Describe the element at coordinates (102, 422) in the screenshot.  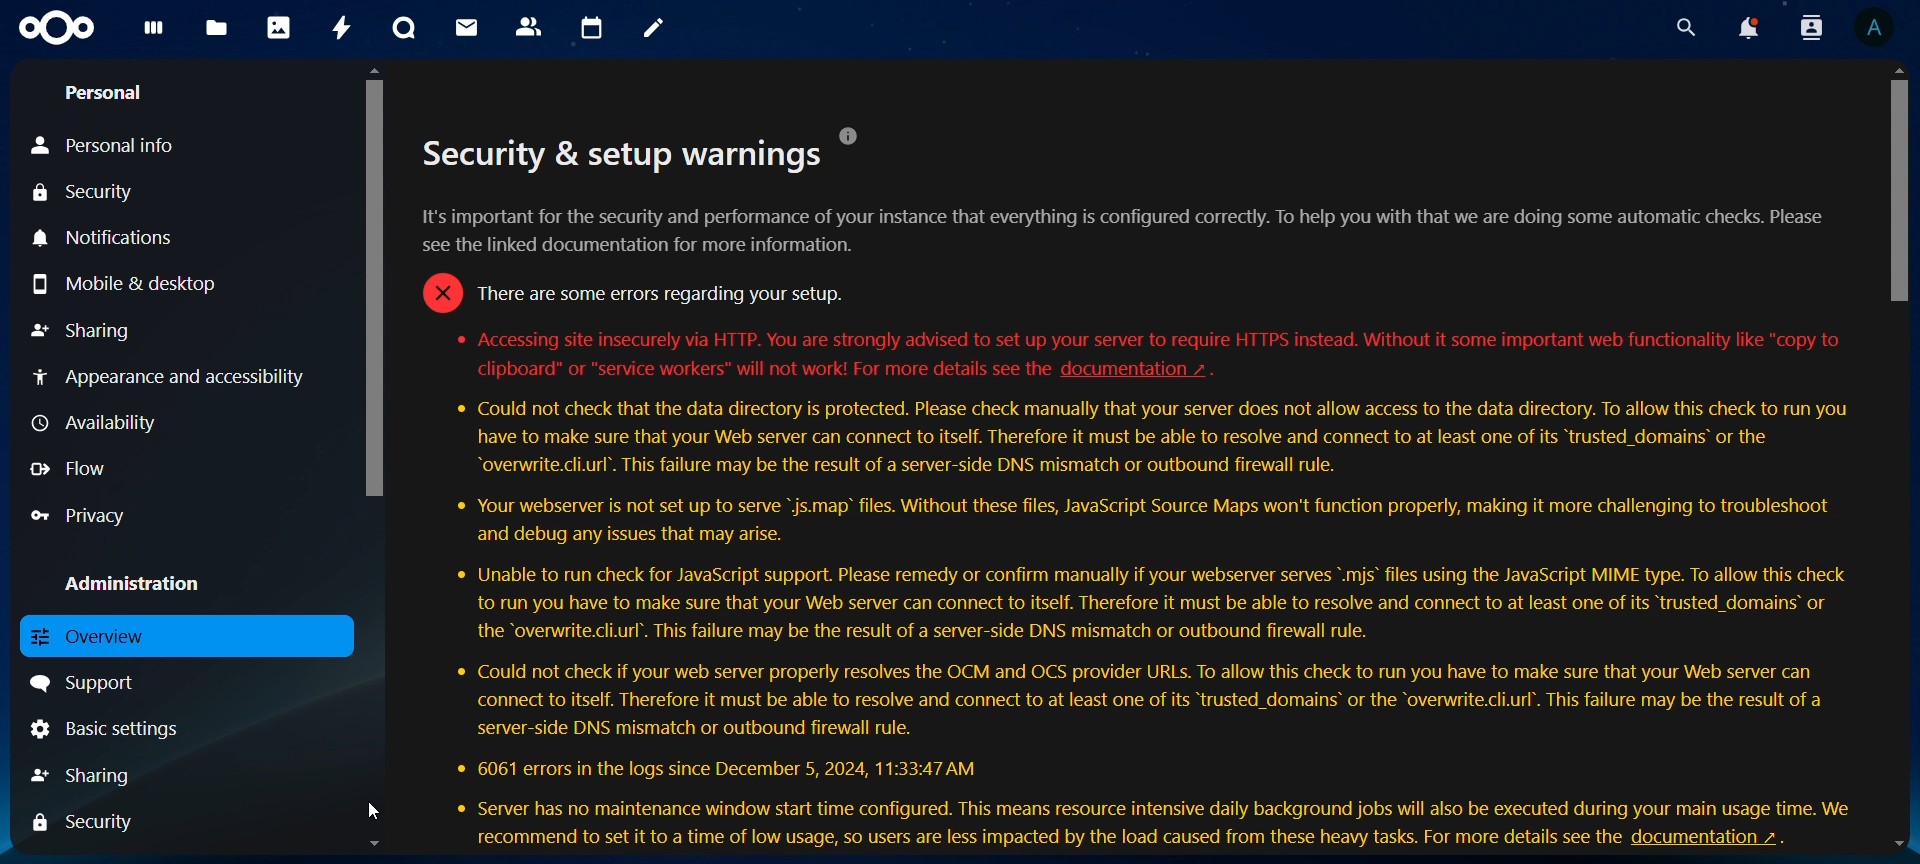
I see `availability` at that location.